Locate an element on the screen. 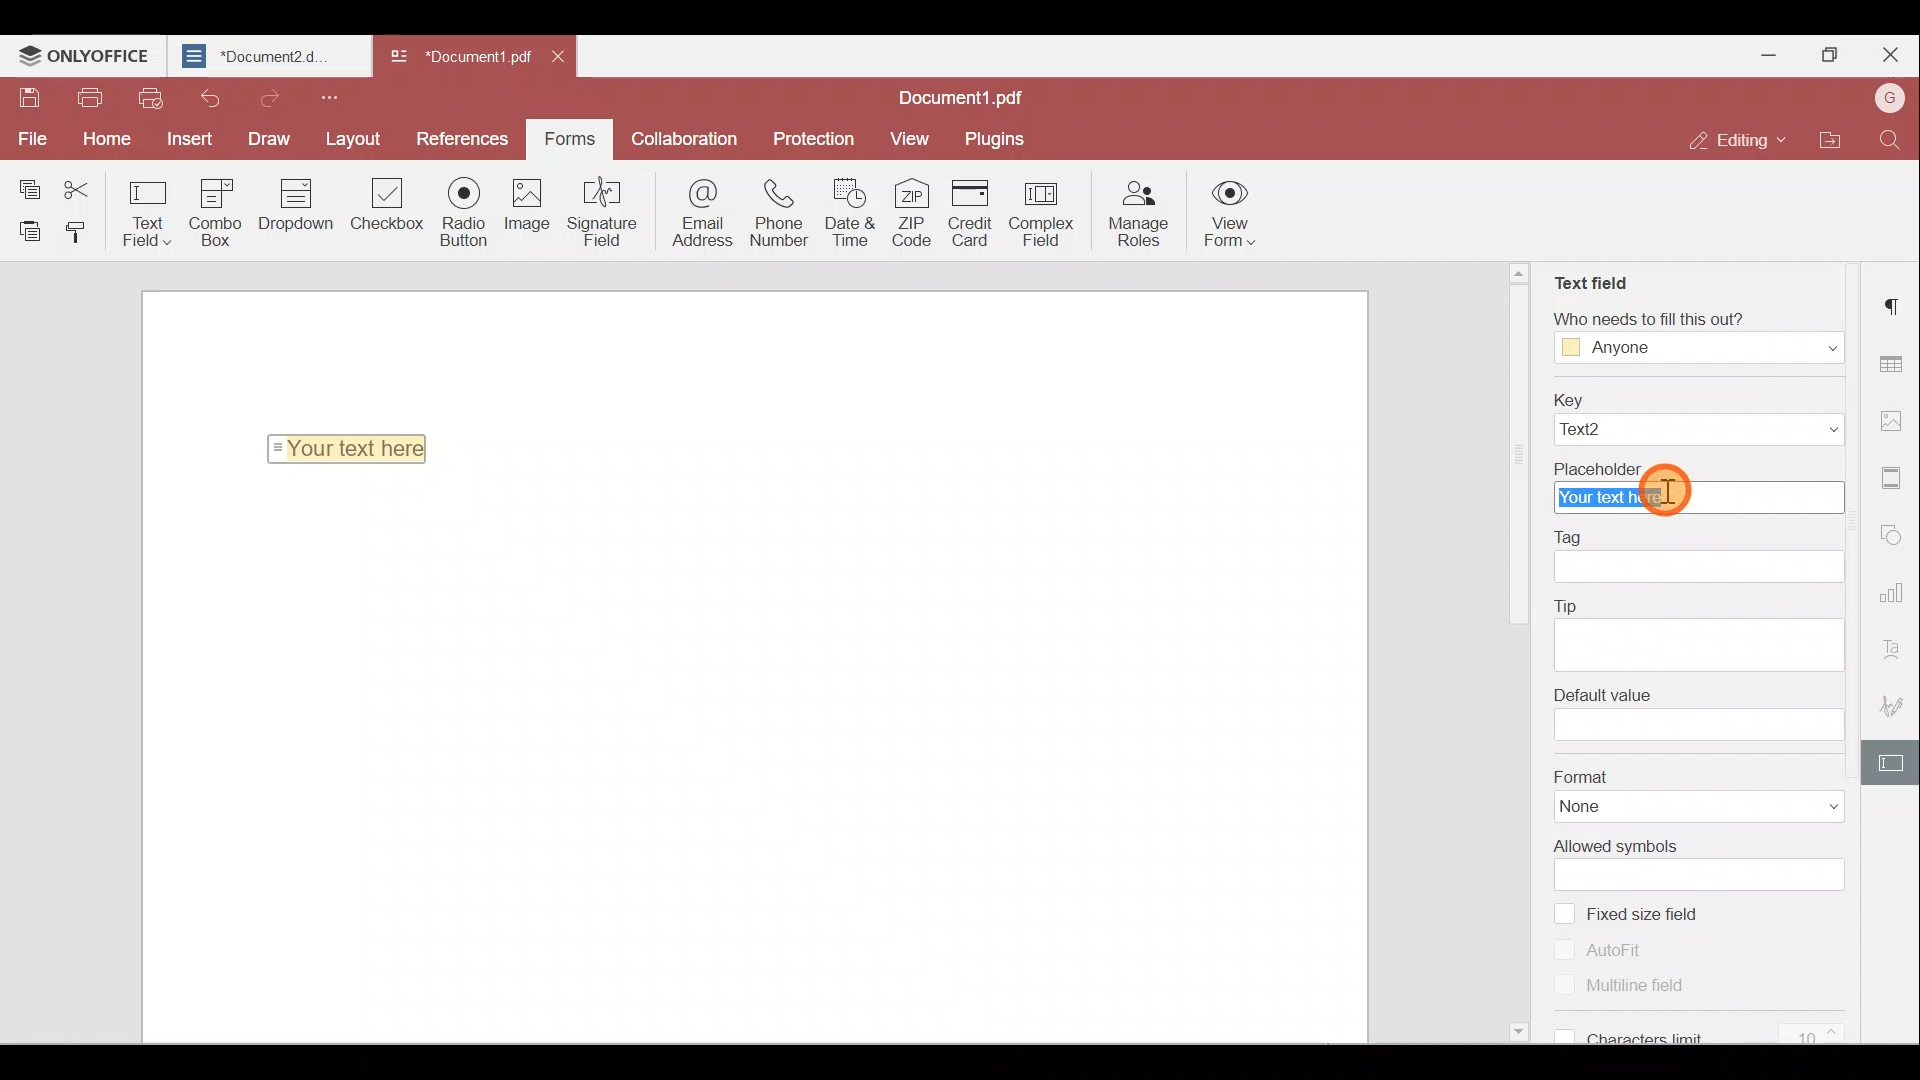 Image resolution: width=1920 pixels, height=1080 pixels. Home is located at coordinates (112, 137).